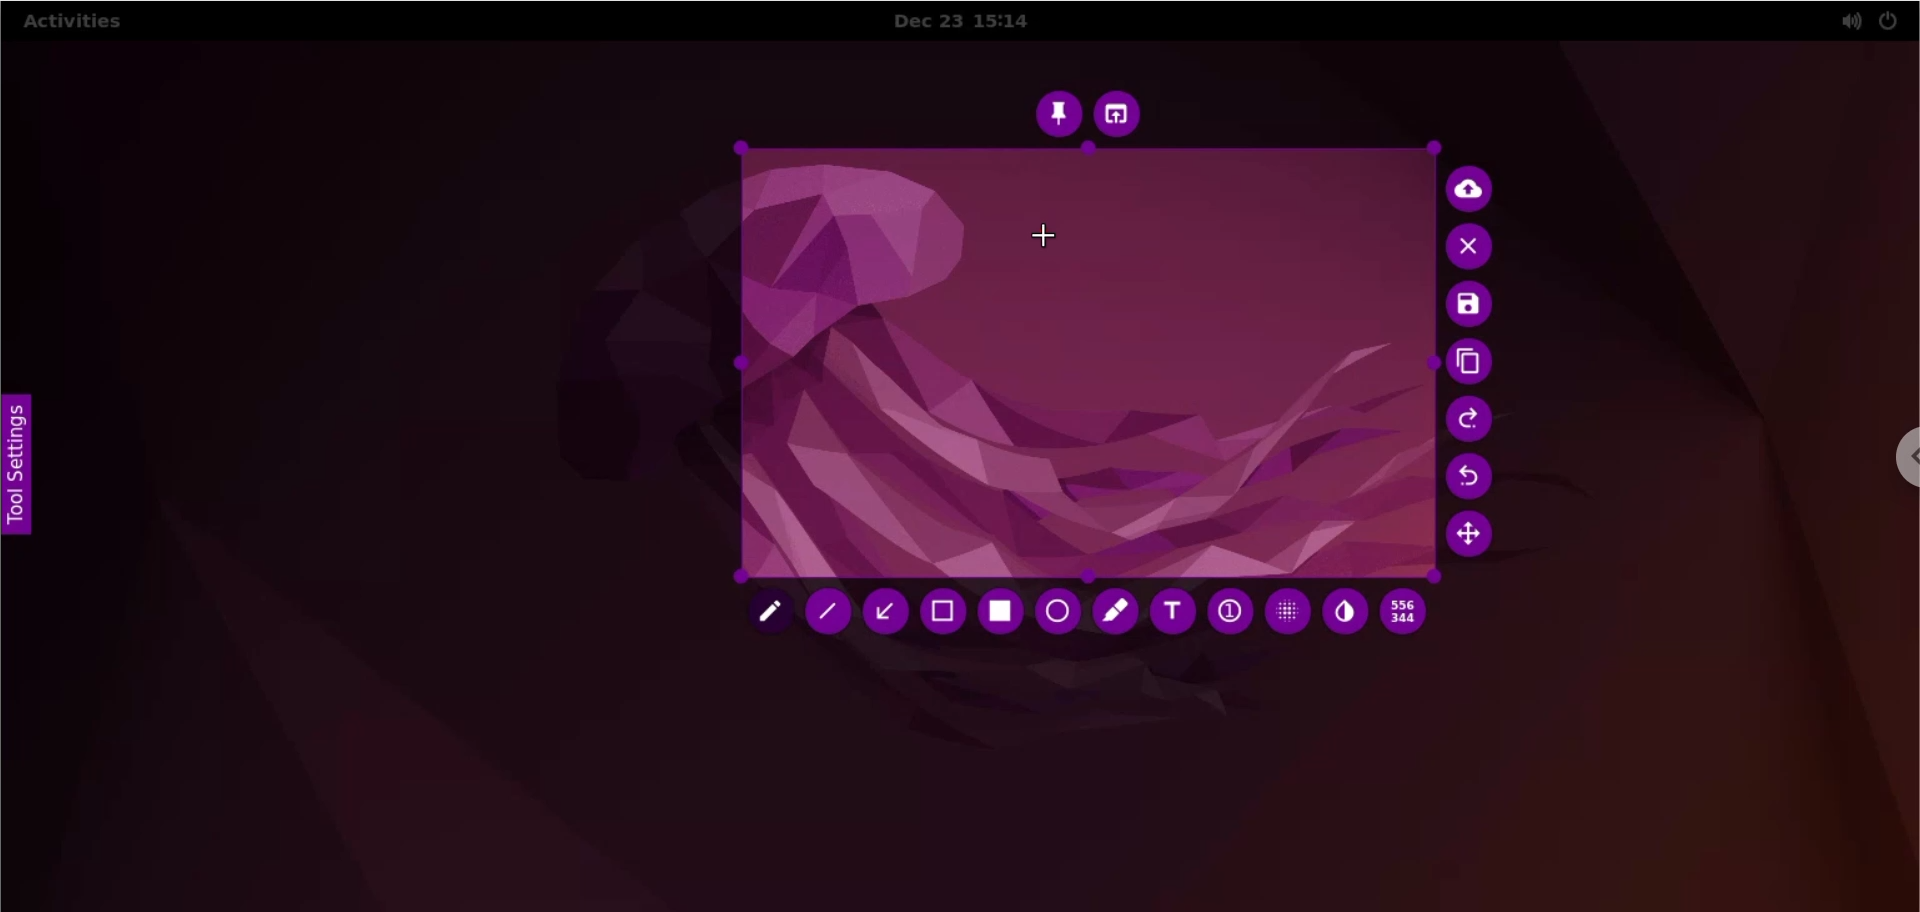 This screenshot has width=1920, height=912. I want to click on undo, so click(1474, 477).